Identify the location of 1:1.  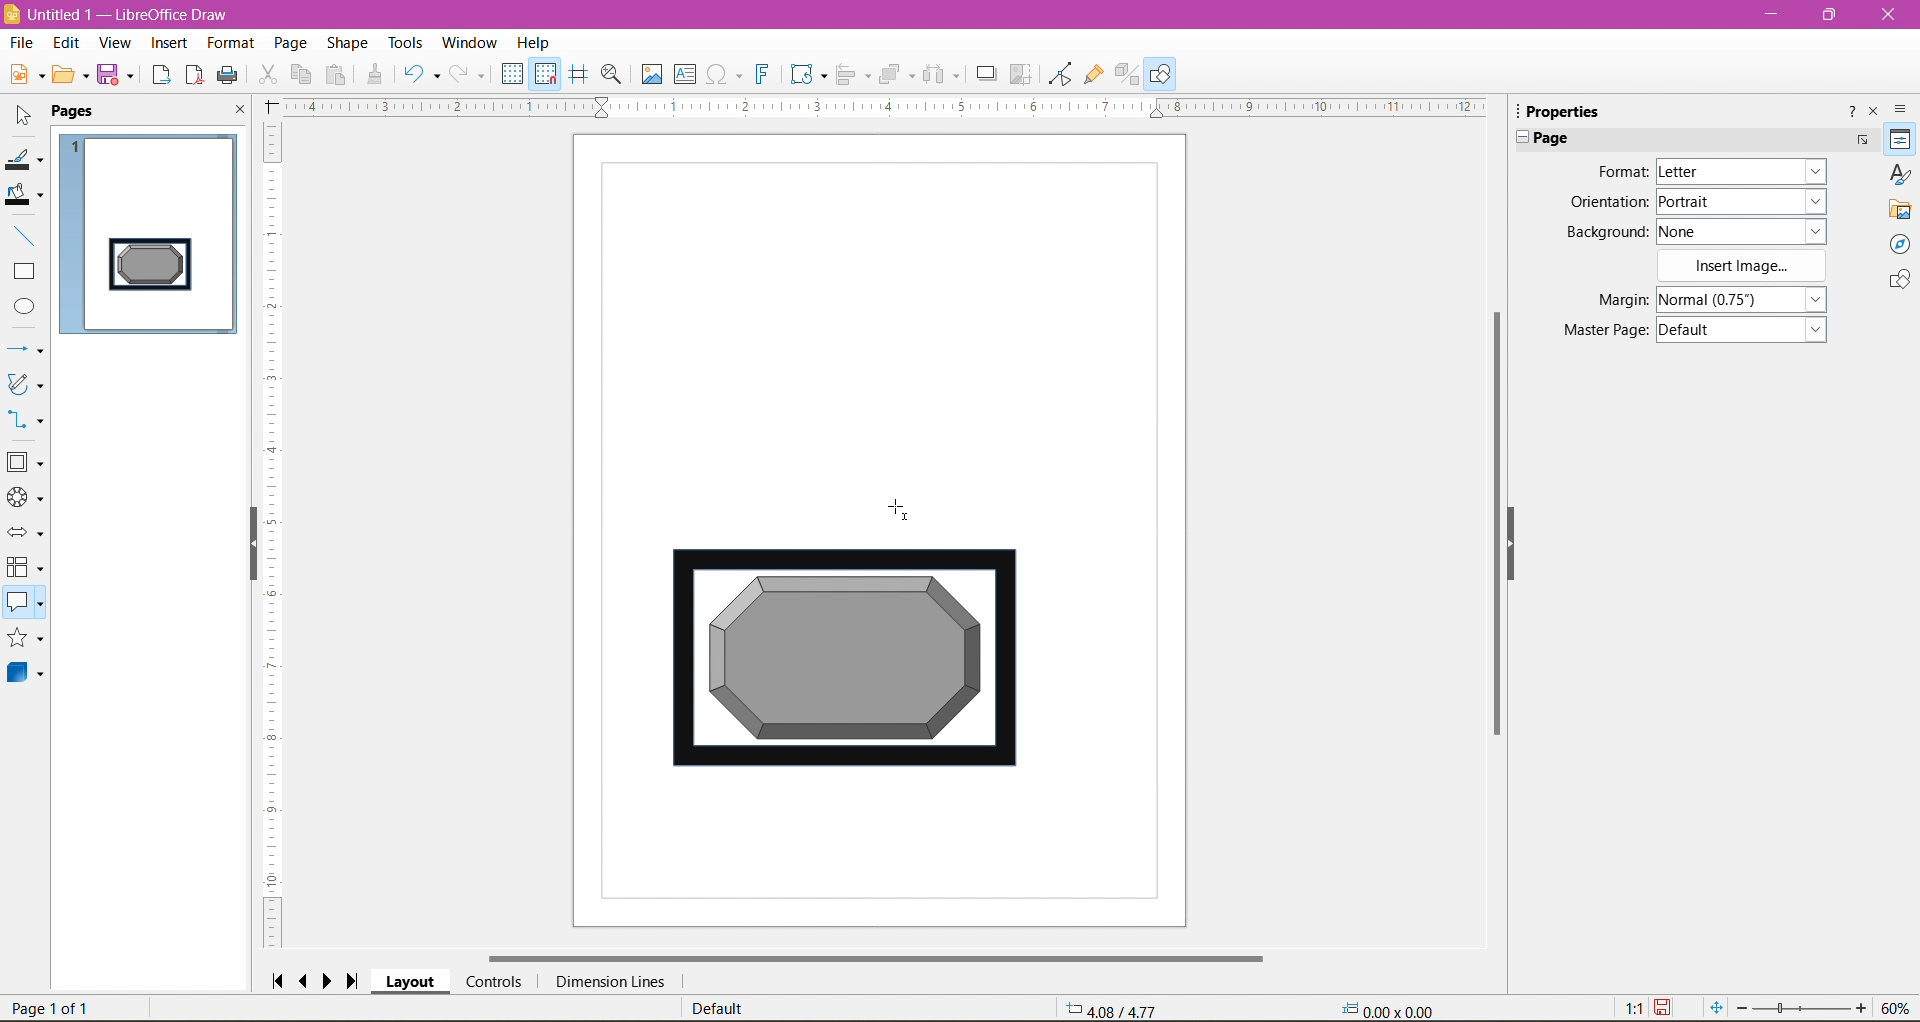
(1631, 1008).